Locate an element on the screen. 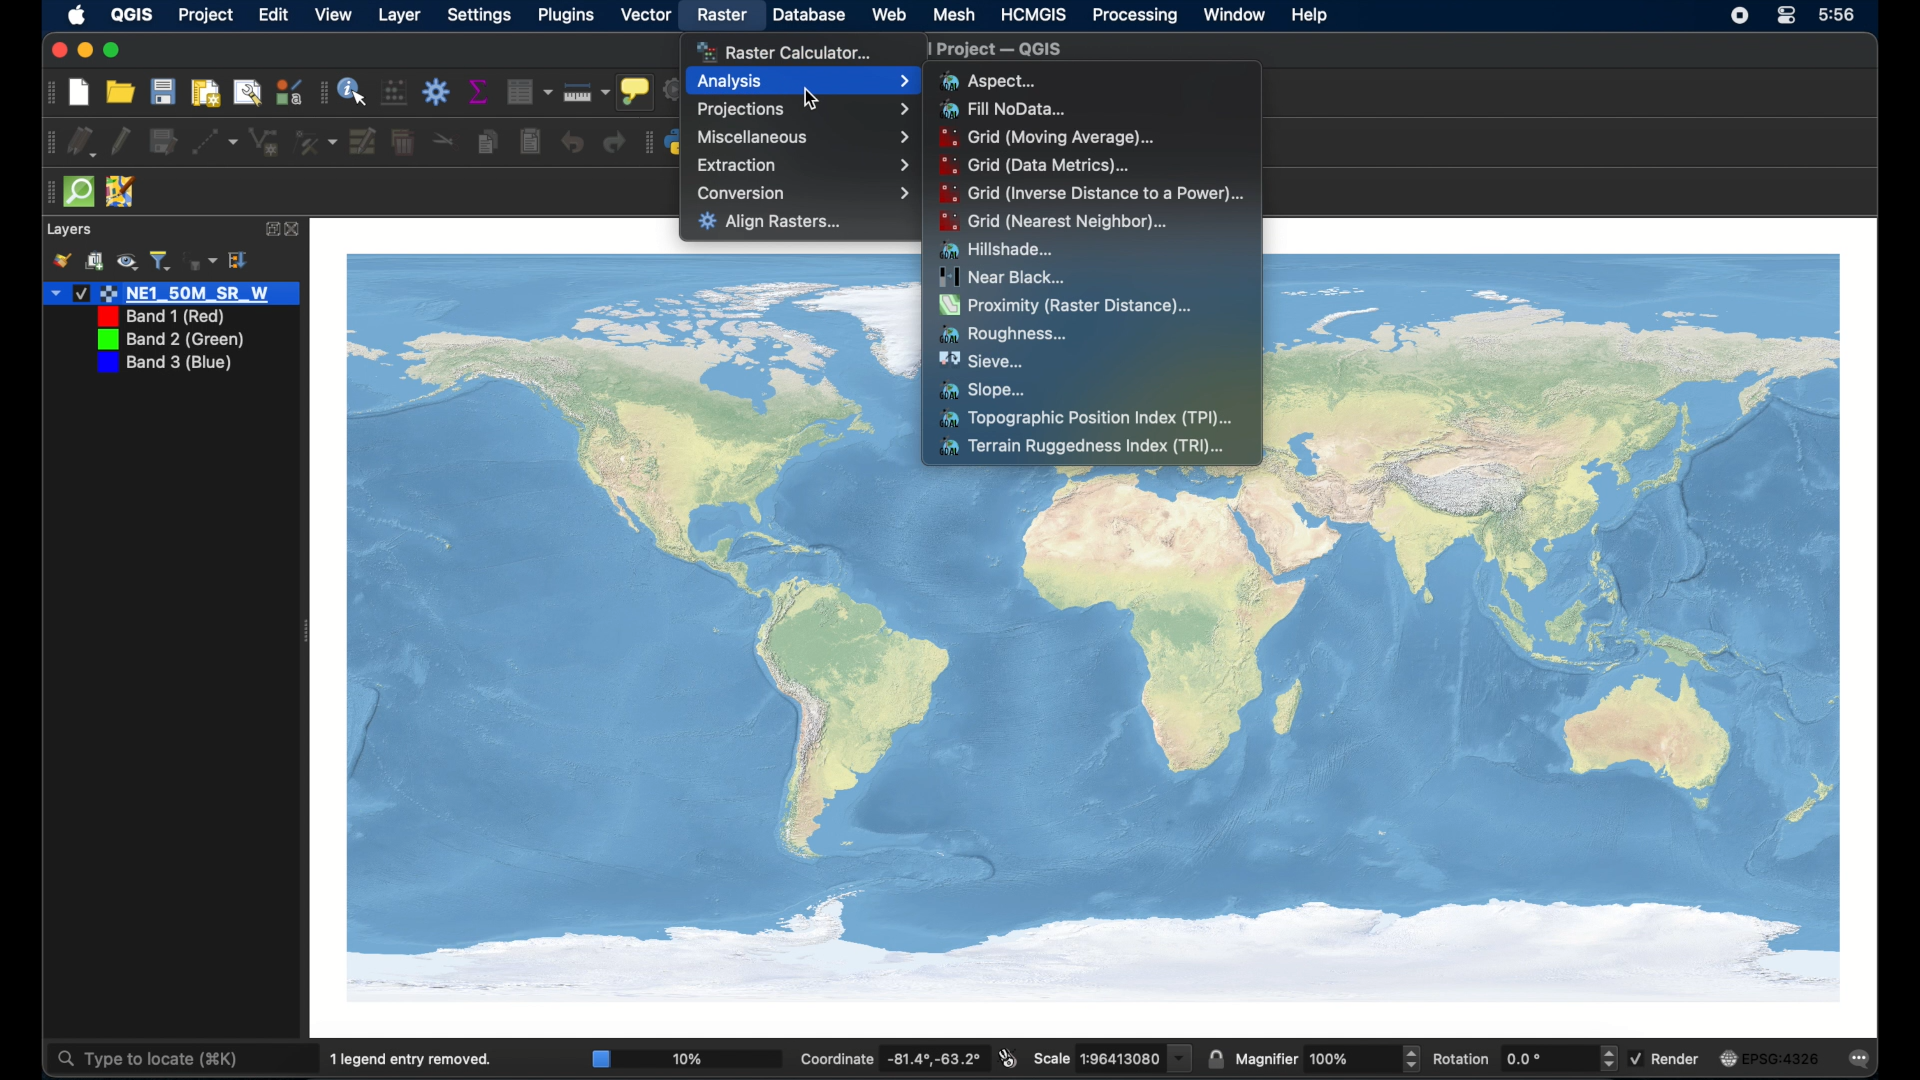 This screenshot has height=1080, width=1920. increase/decrease arrows  is located at coordinates (1411, 1057).